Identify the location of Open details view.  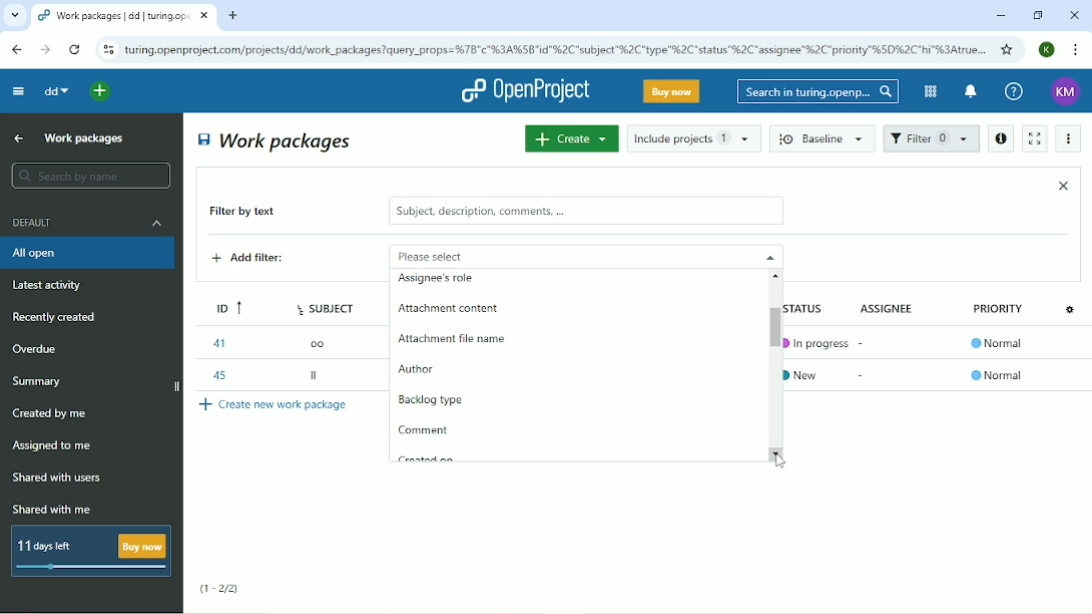
(1000, 139).